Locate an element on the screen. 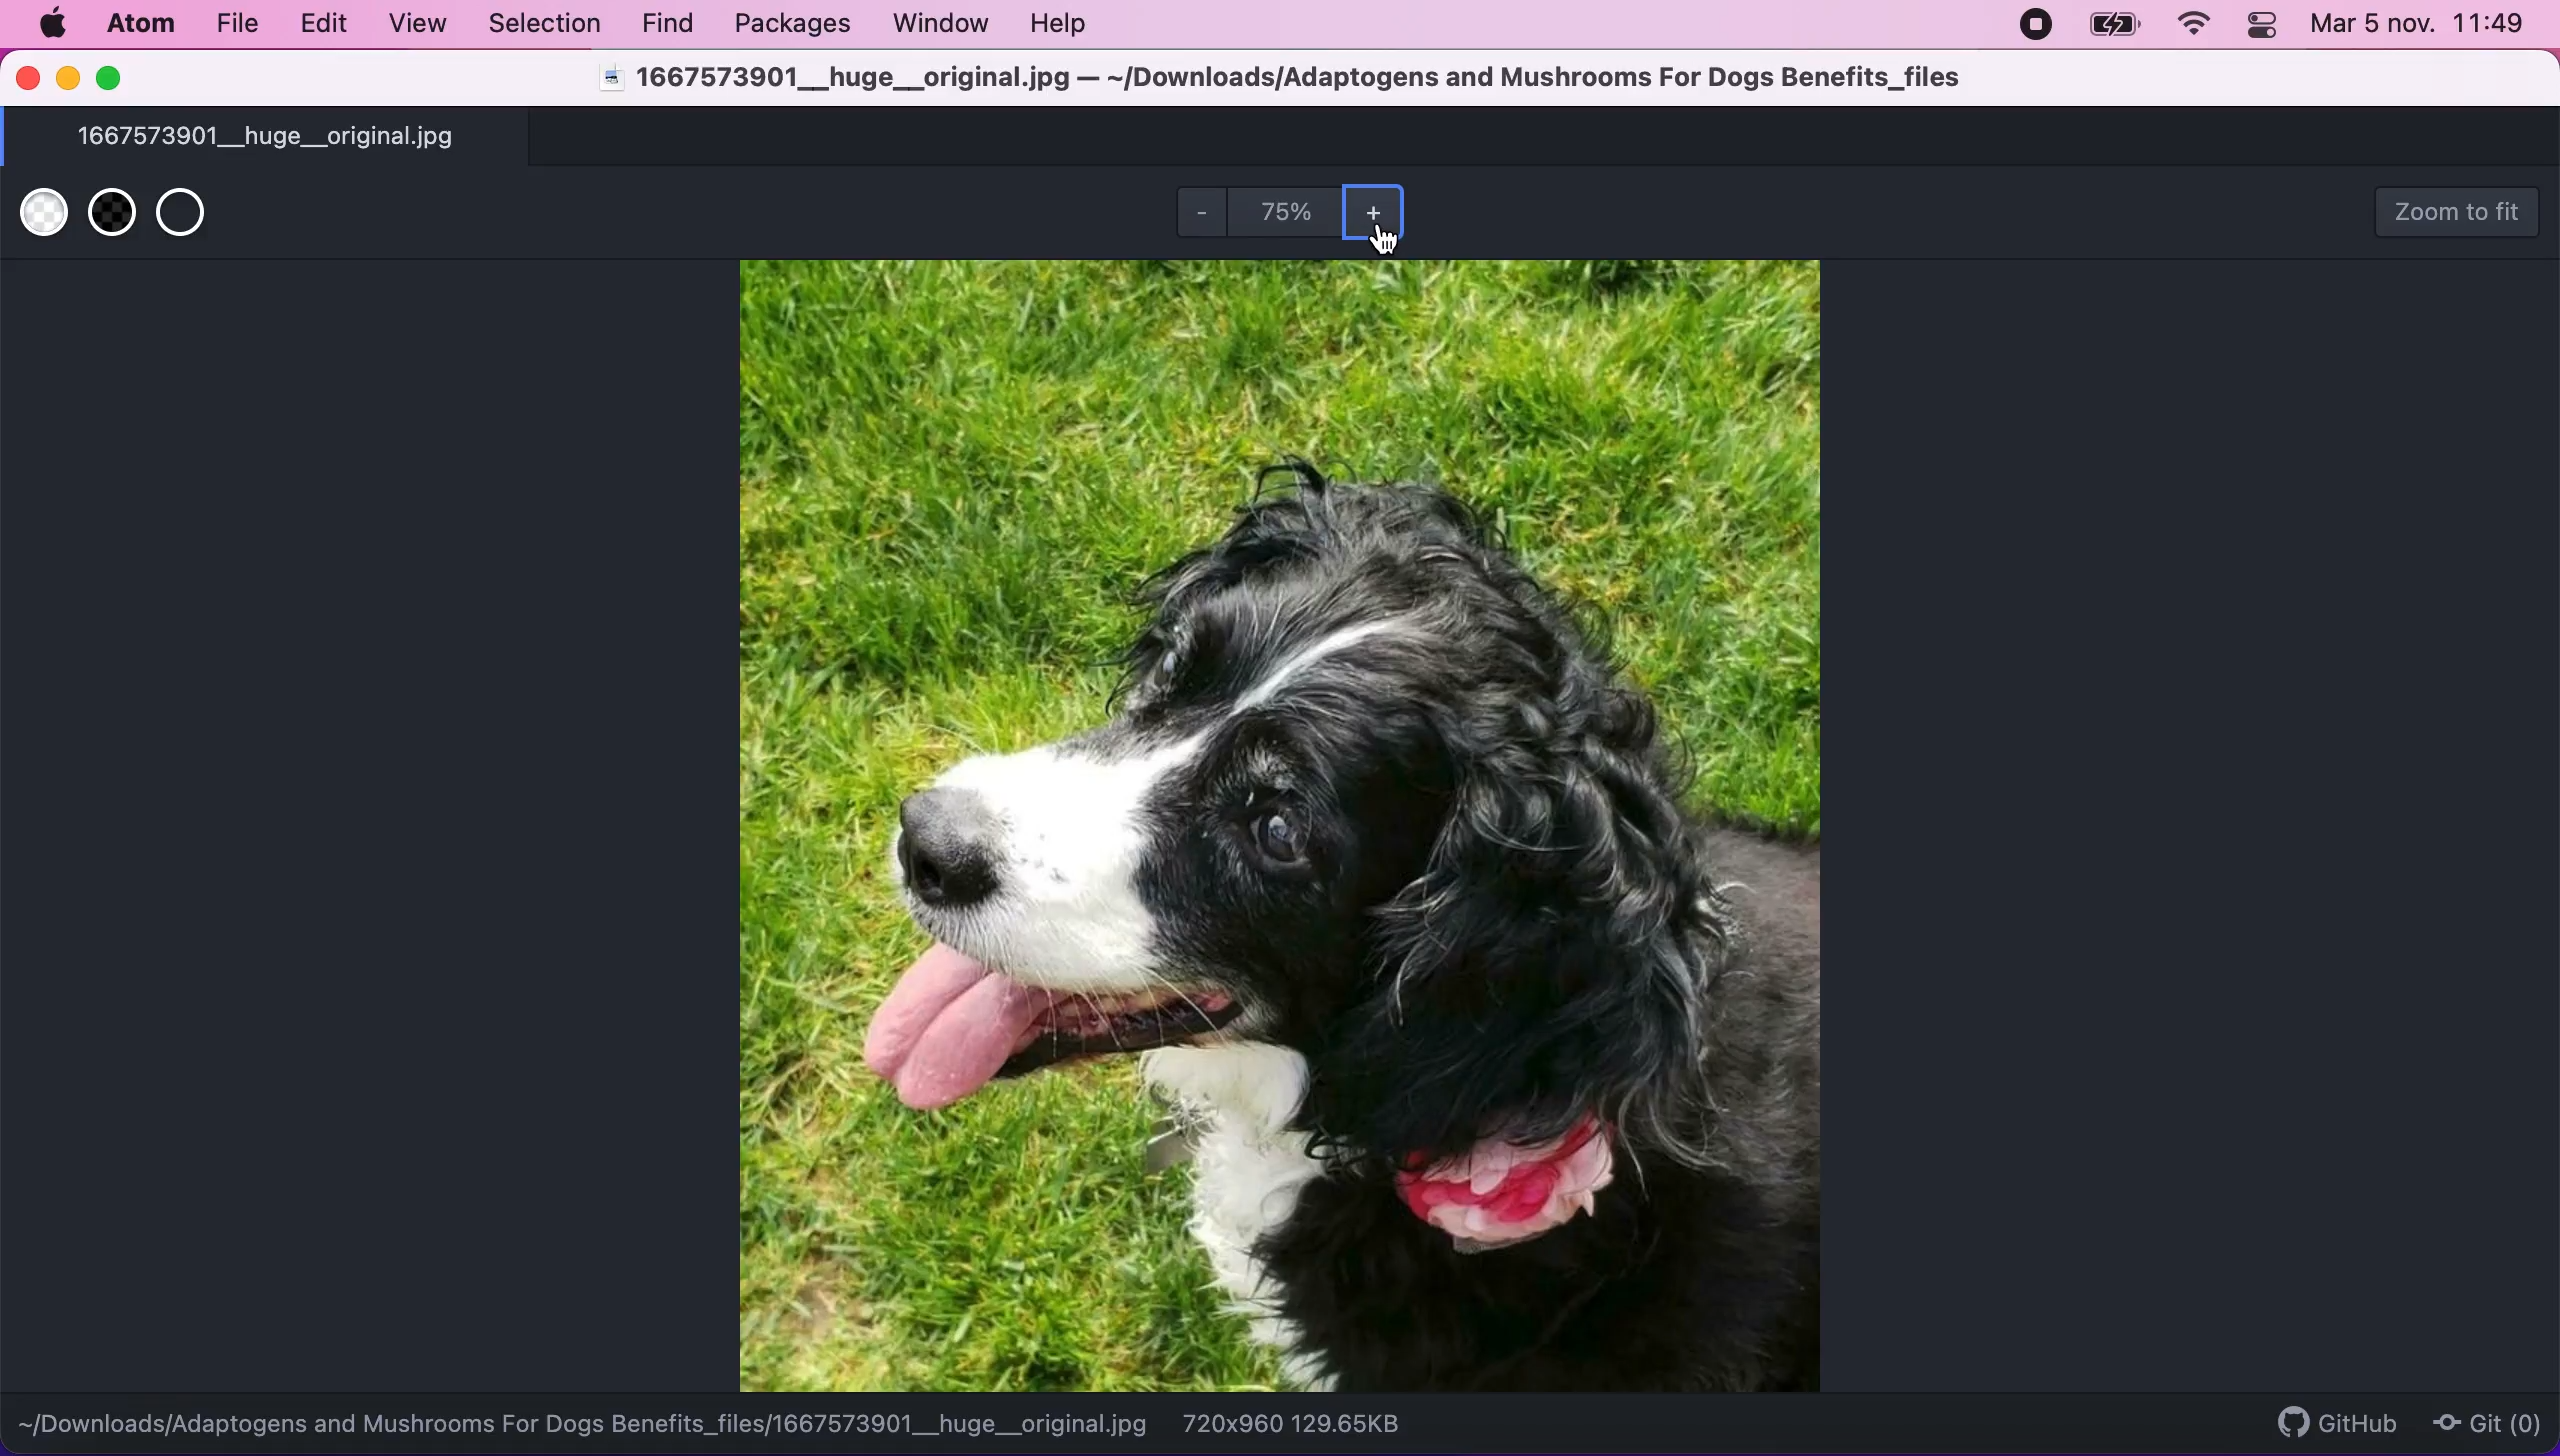 This screenshot has height=1456, width=2560. 1667573901_huge_original.jpg is located at coordinates (307, 138).